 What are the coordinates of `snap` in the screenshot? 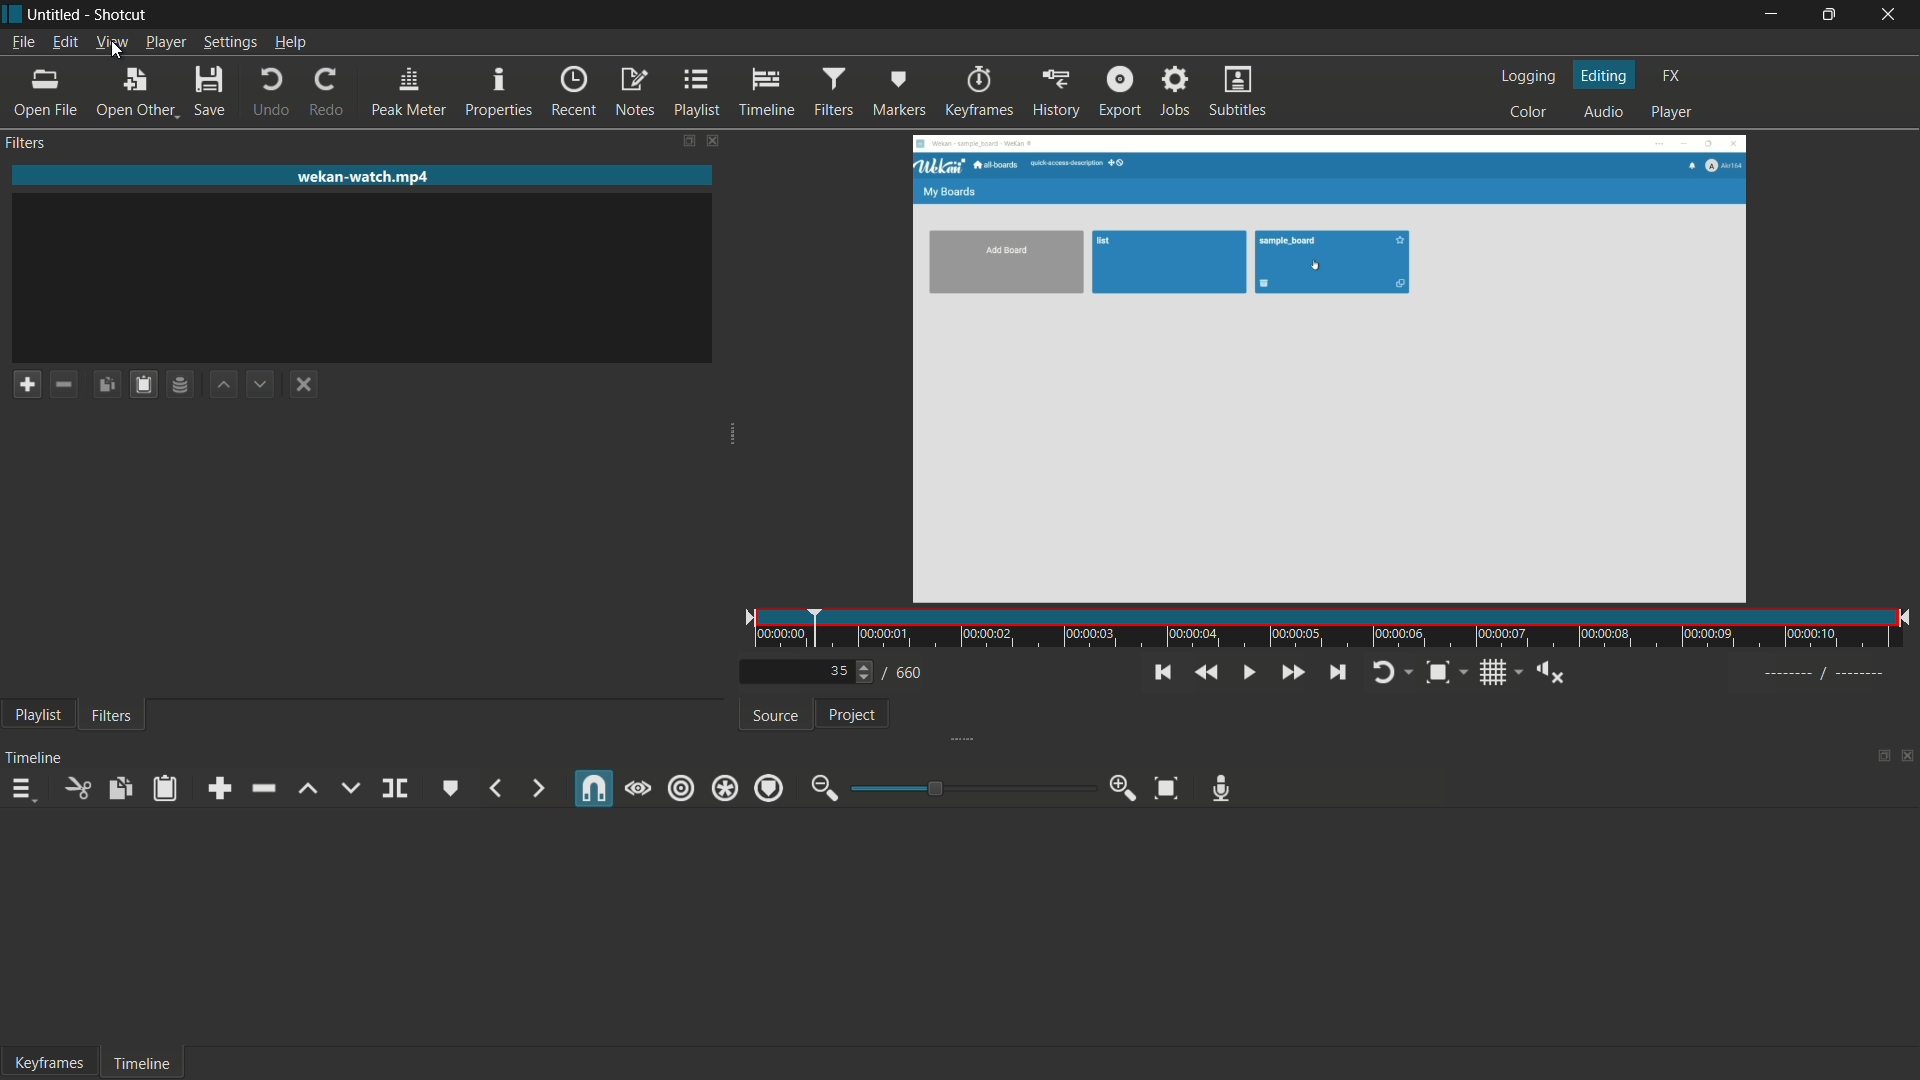 It's located at (592, 789).